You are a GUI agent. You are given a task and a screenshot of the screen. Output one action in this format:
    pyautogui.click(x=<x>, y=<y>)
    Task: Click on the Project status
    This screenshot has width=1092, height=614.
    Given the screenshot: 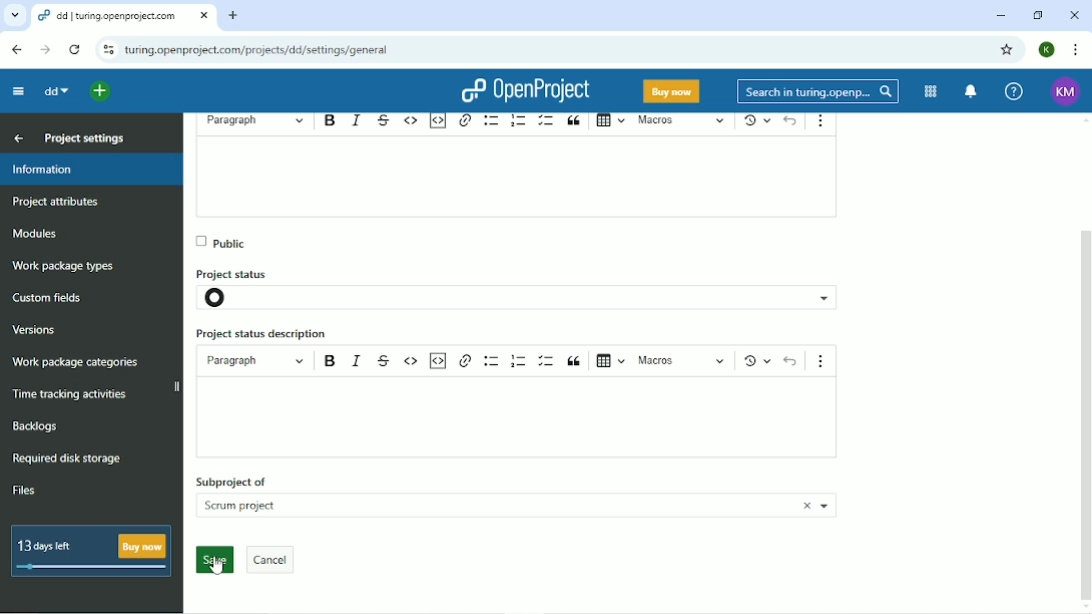 What is the action you would take?
    pyautogui.click(x=243, y=271)
    